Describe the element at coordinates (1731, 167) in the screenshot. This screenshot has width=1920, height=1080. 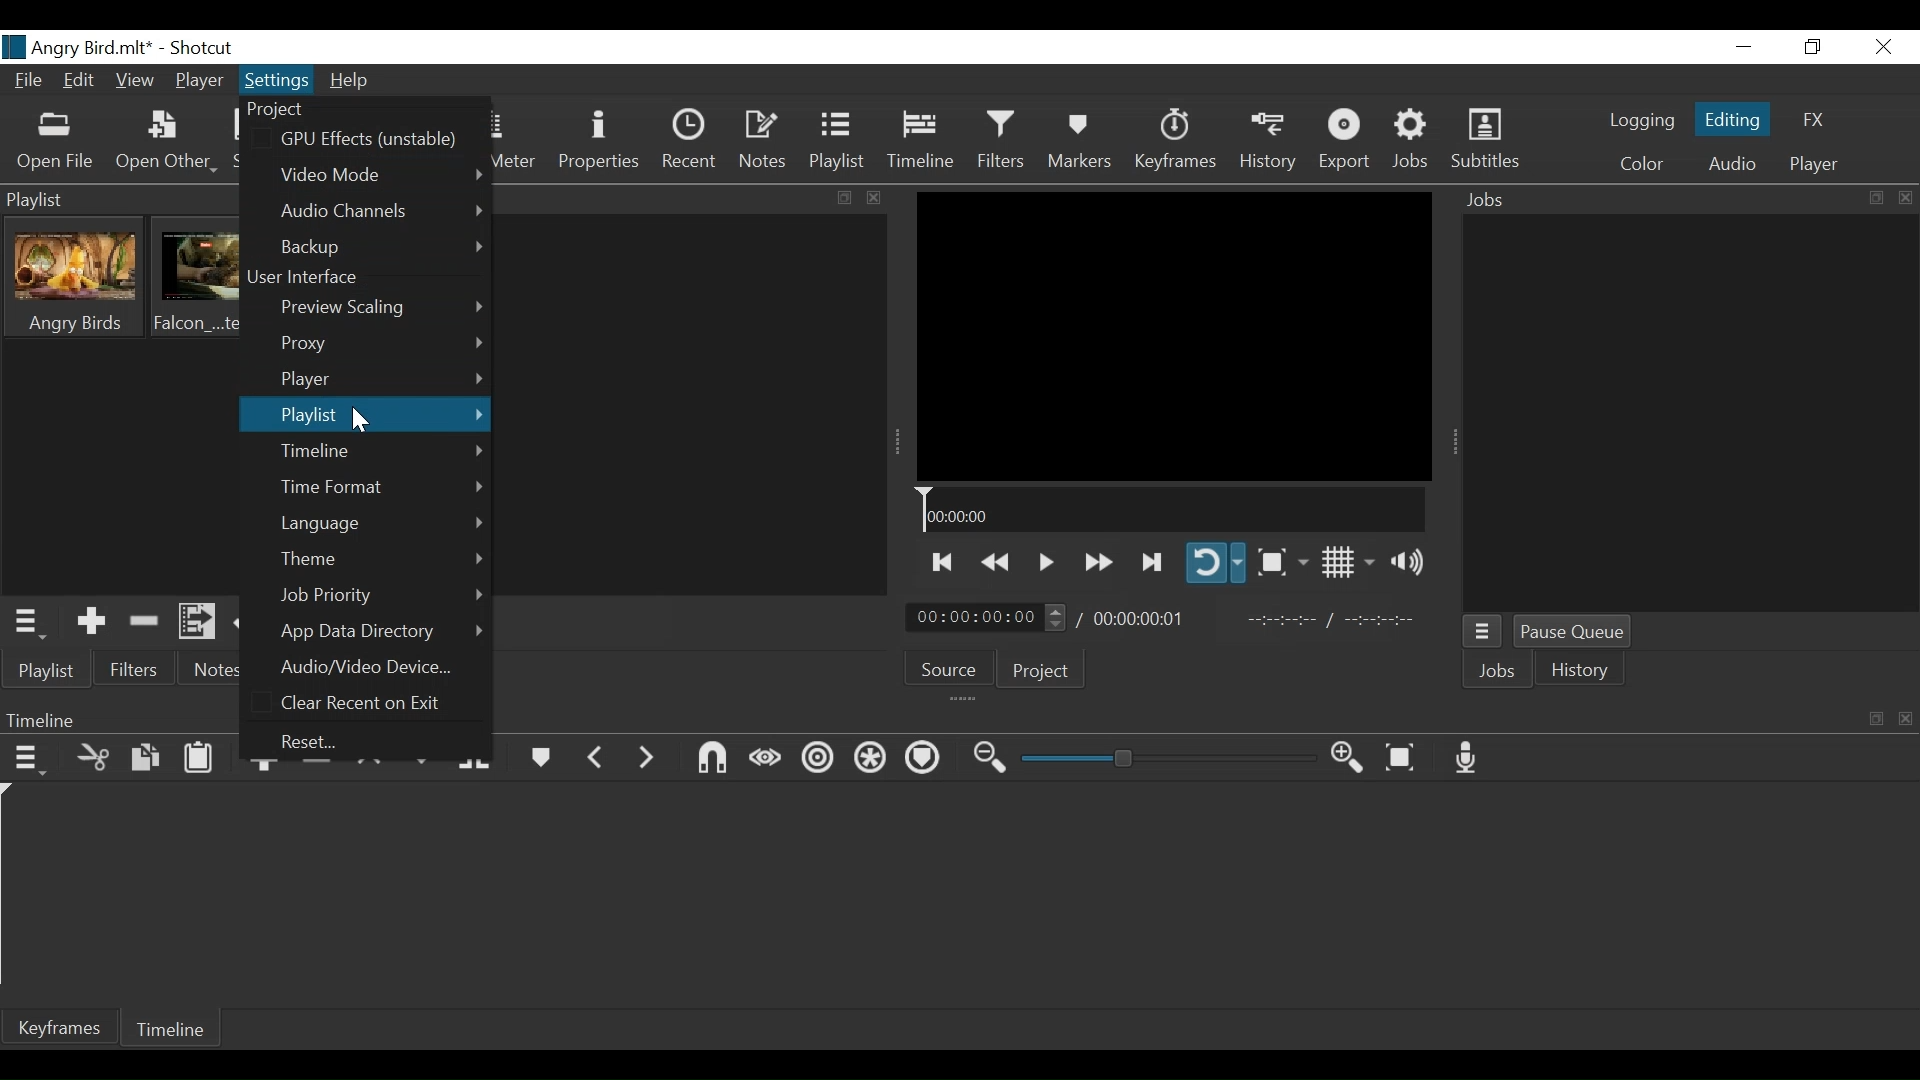
I see `Audio` at that location.